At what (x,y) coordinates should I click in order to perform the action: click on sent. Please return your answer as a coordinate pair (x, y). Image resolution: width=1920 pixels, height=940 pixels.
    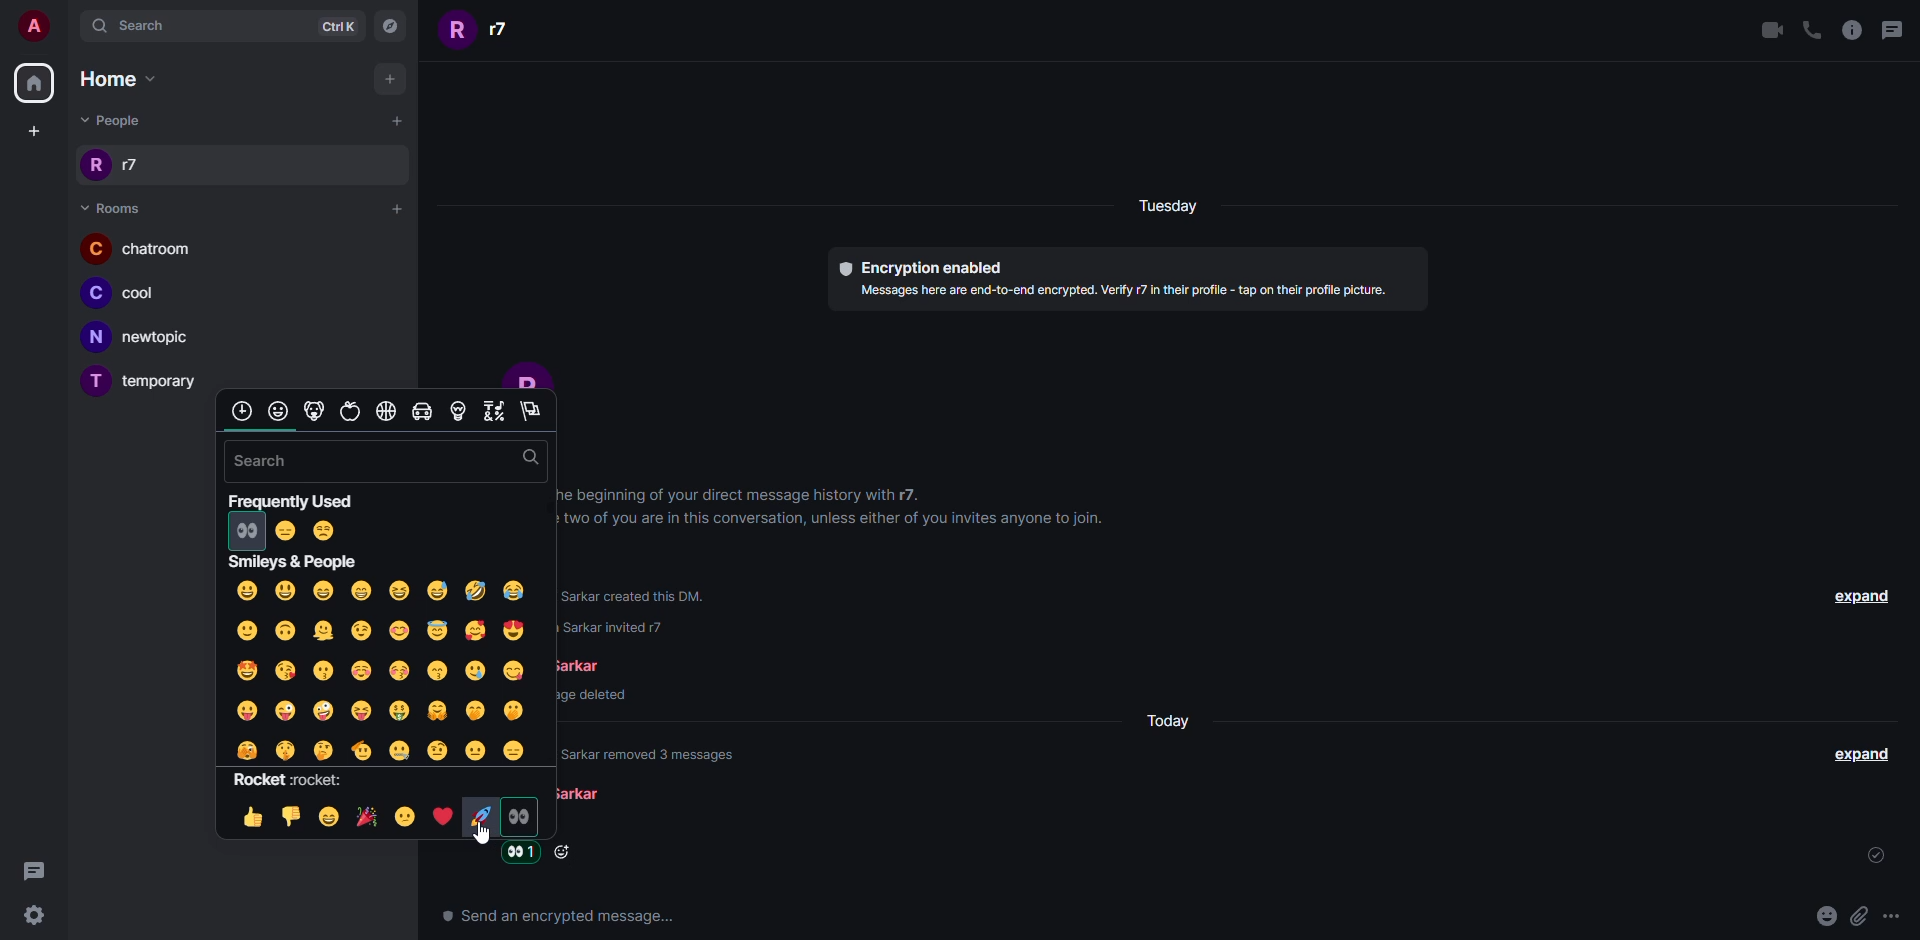
    Looking at the image, I should click on (1868, 855).